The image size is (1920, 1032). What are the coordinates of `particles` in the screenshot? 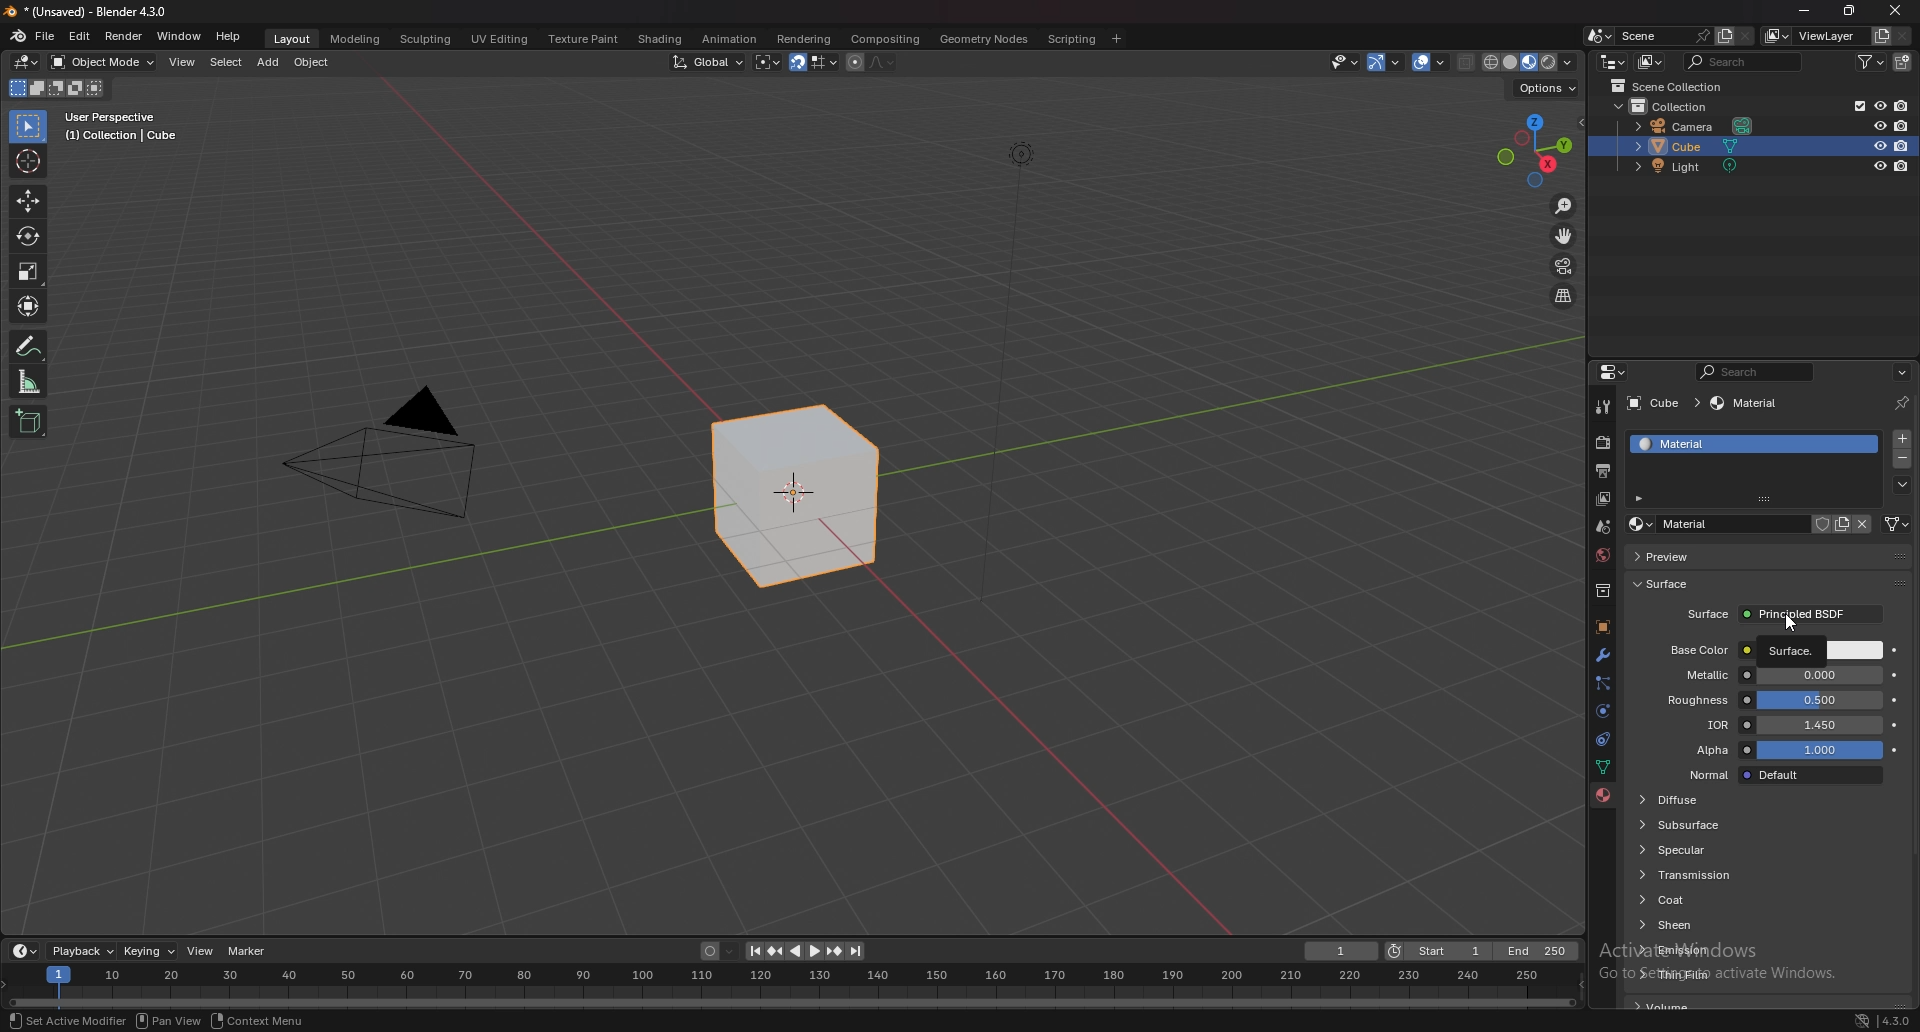 It's located at (1603, 683).